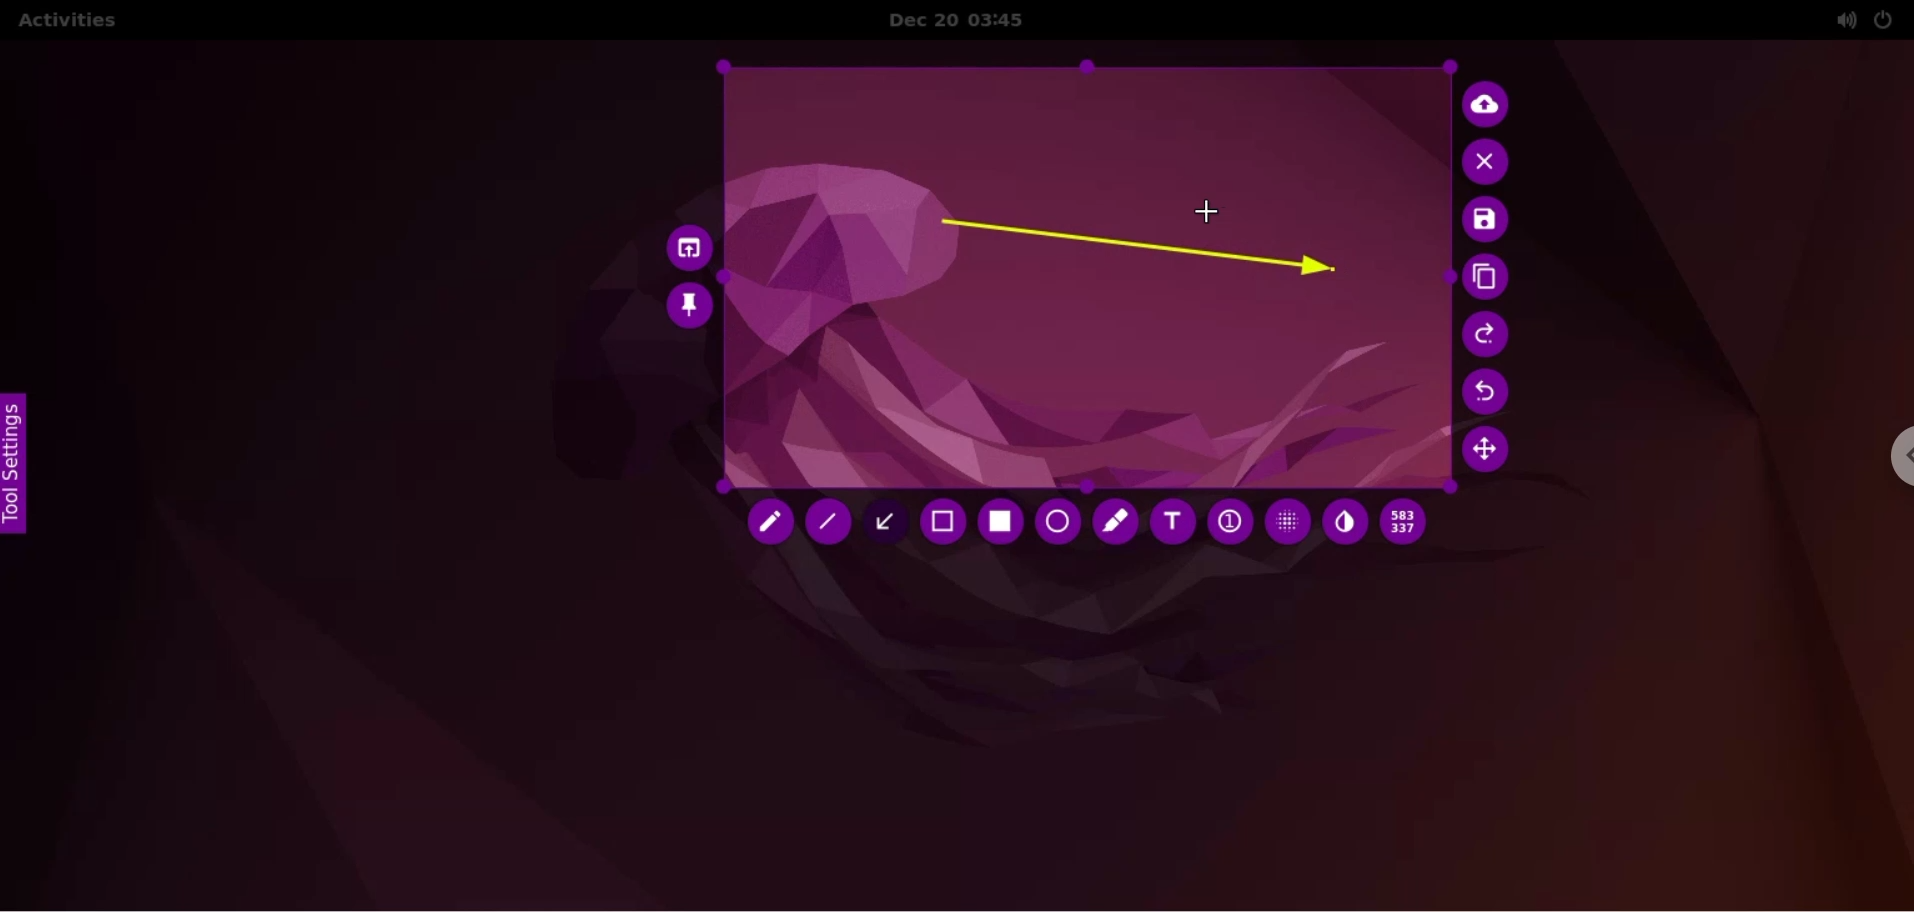 The image size is (1914, 912). What do you see at coordinates (1492, 454) in the screenshot?
I see `move selection` at bounding box center [1492, 454].